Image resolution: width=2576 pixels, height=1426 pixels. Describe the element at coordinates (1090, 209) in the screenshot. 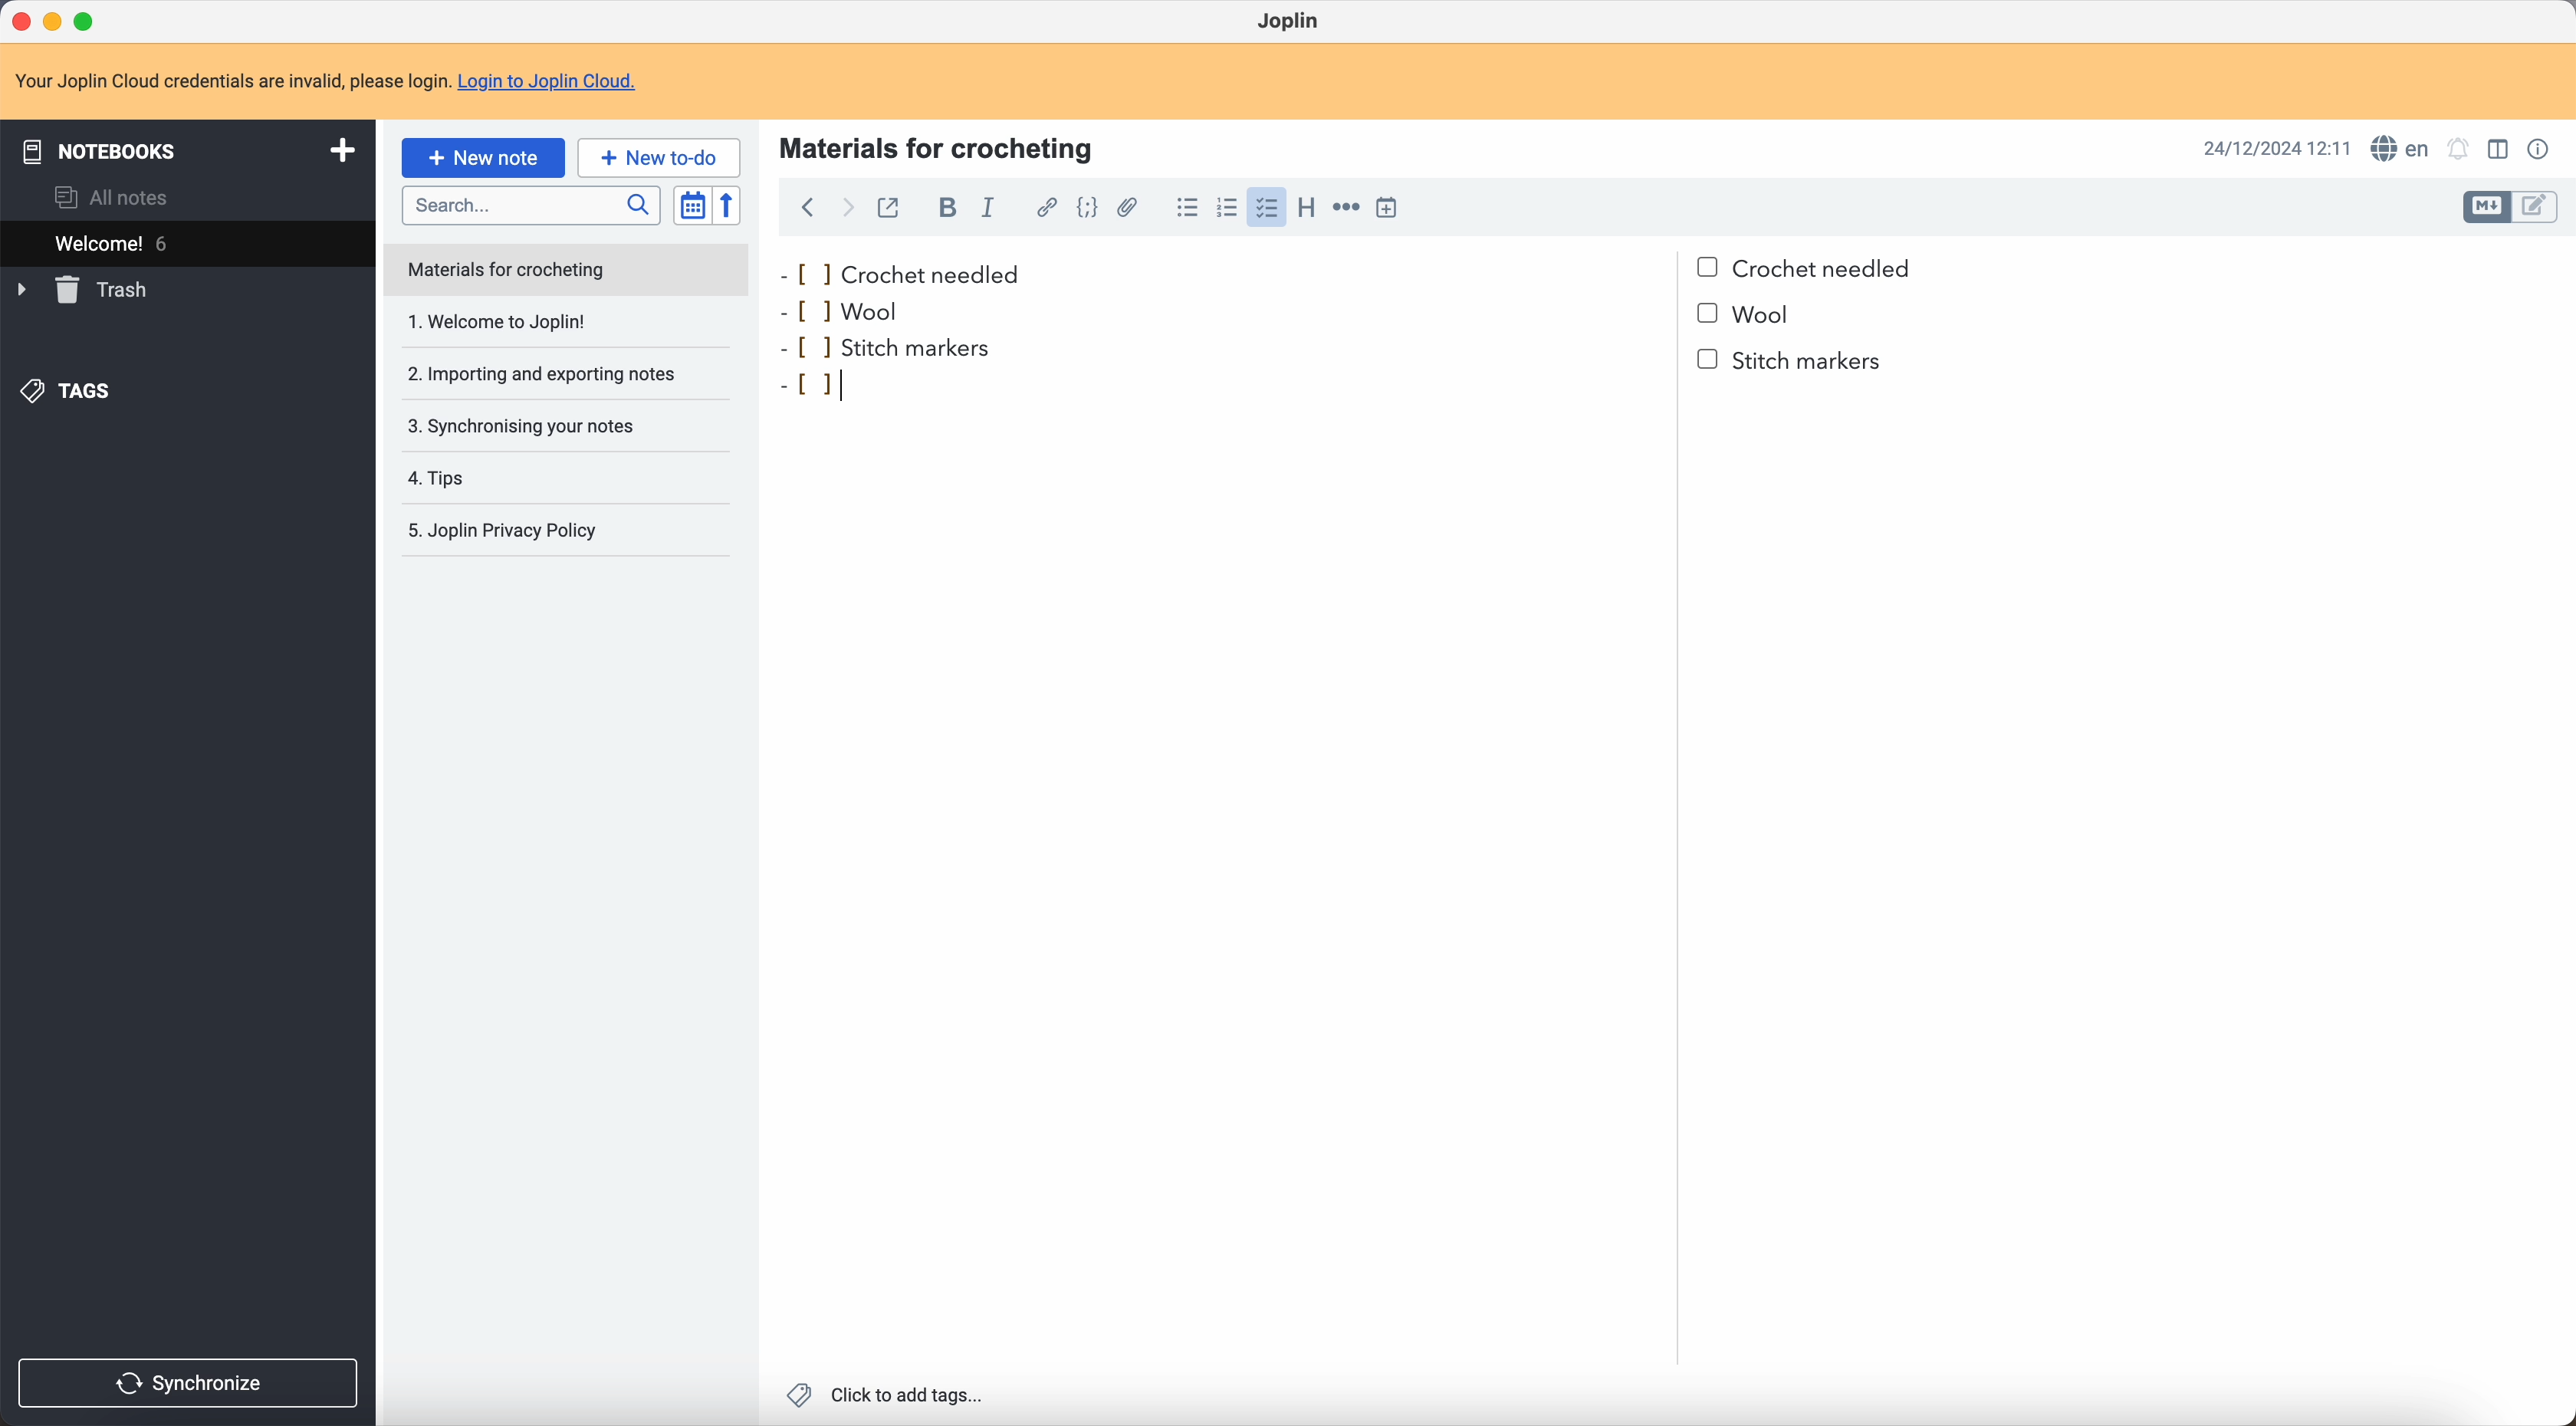

I see `code` at that location.